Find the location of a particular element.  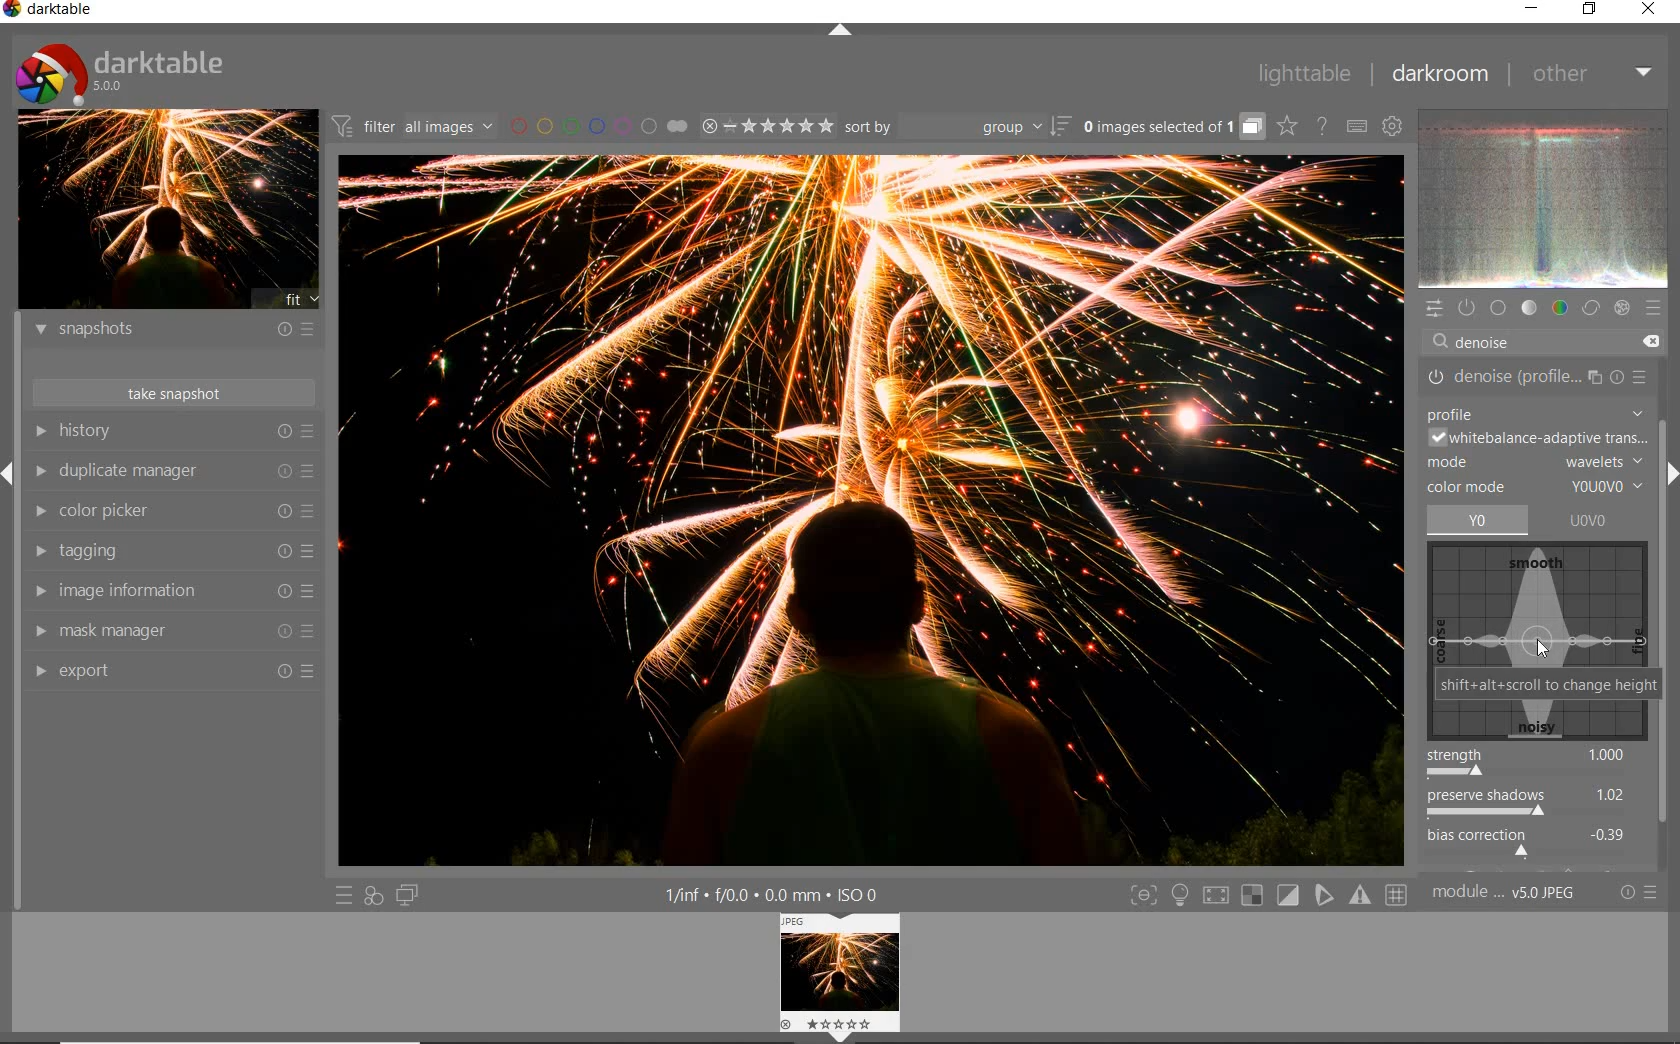

COLOR MODE is located at coordinates (1535, 488).